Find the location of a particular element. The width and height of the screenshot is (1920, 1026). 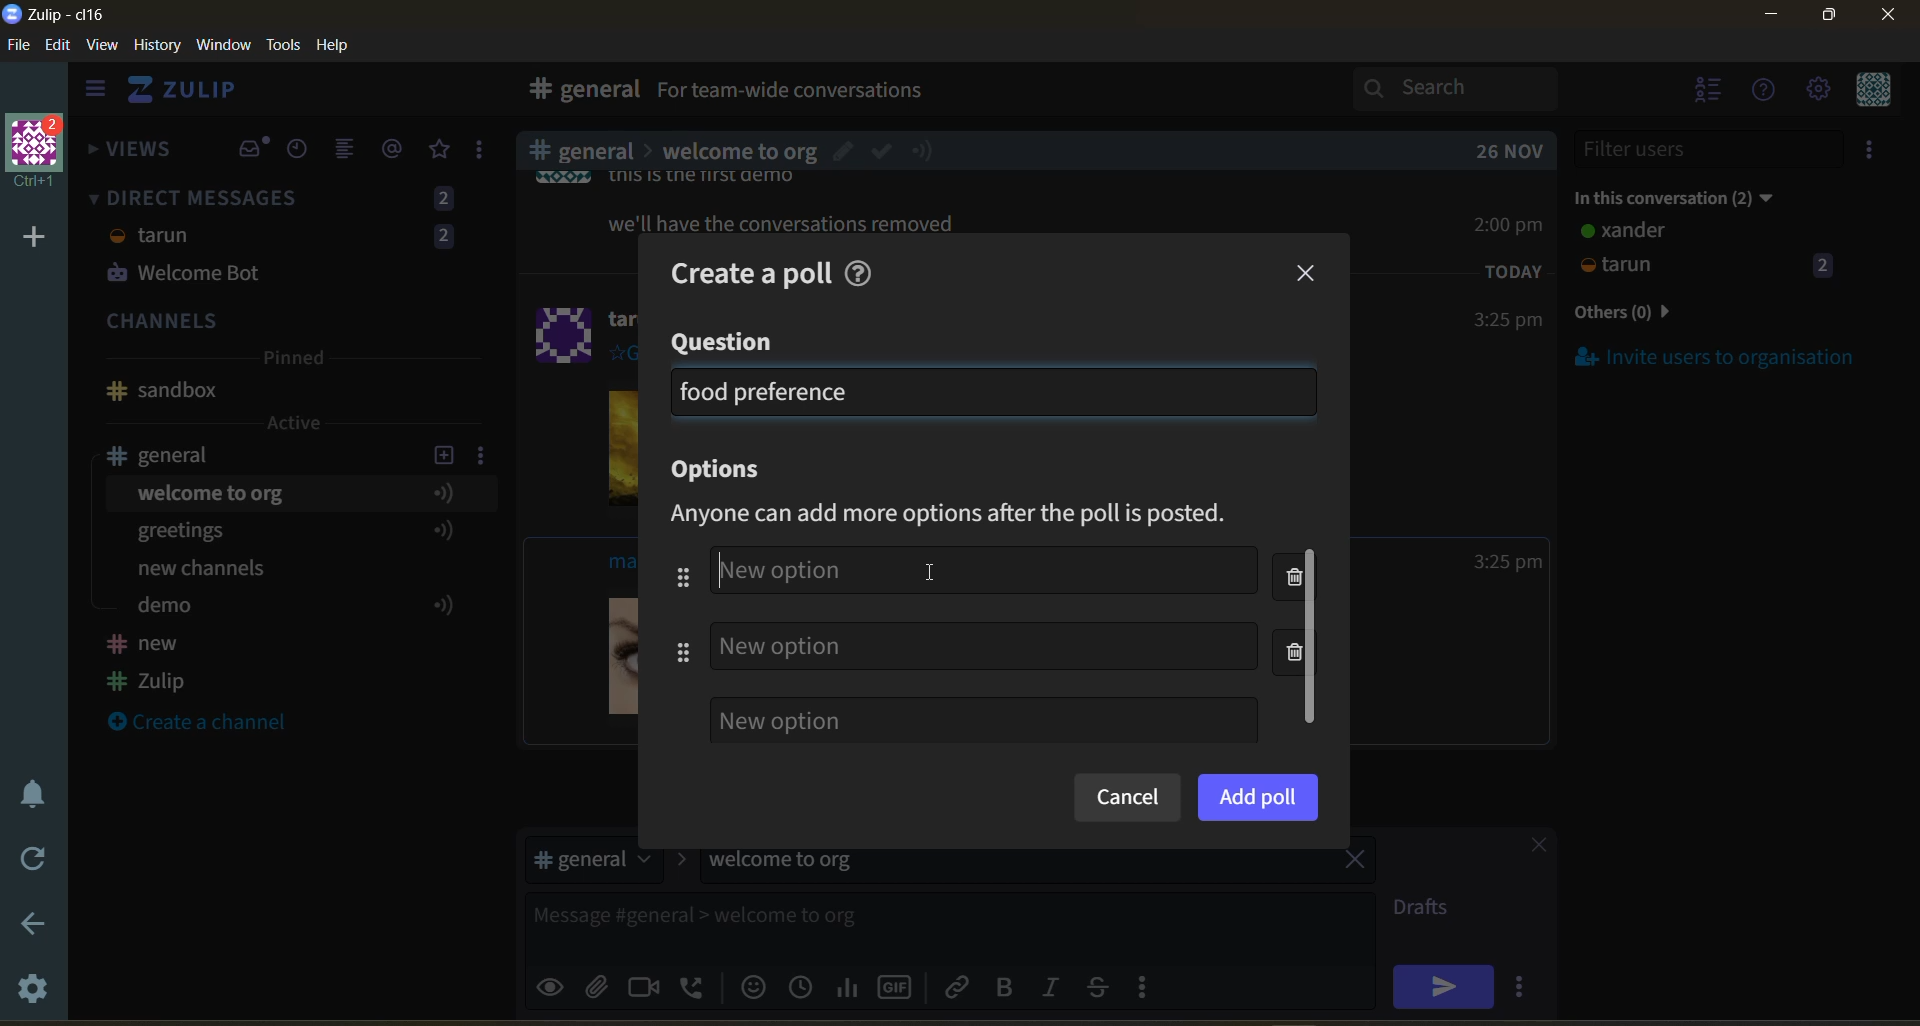

settings menu is located at coordinates (1817, 91).